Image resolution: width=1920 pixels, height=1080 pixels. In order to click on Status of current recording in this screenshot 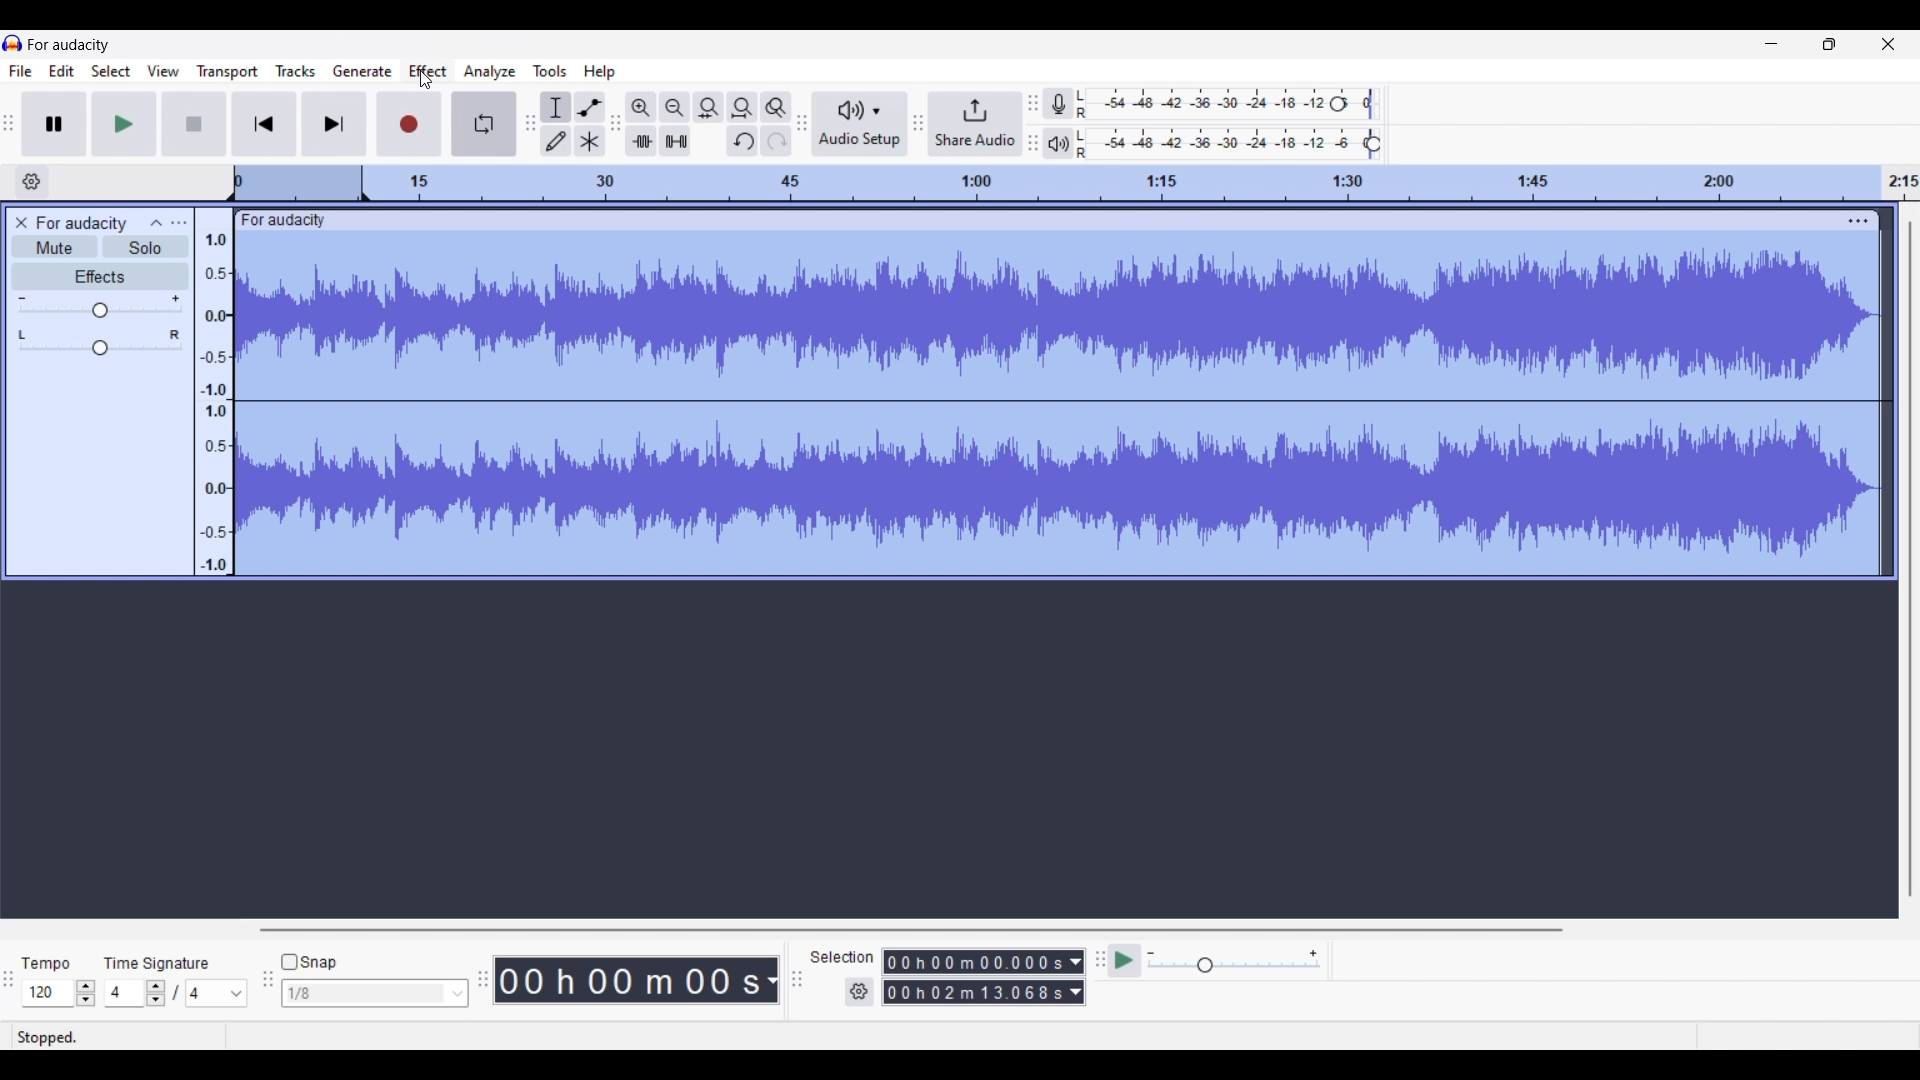, I will do `click(116, 1038)`.